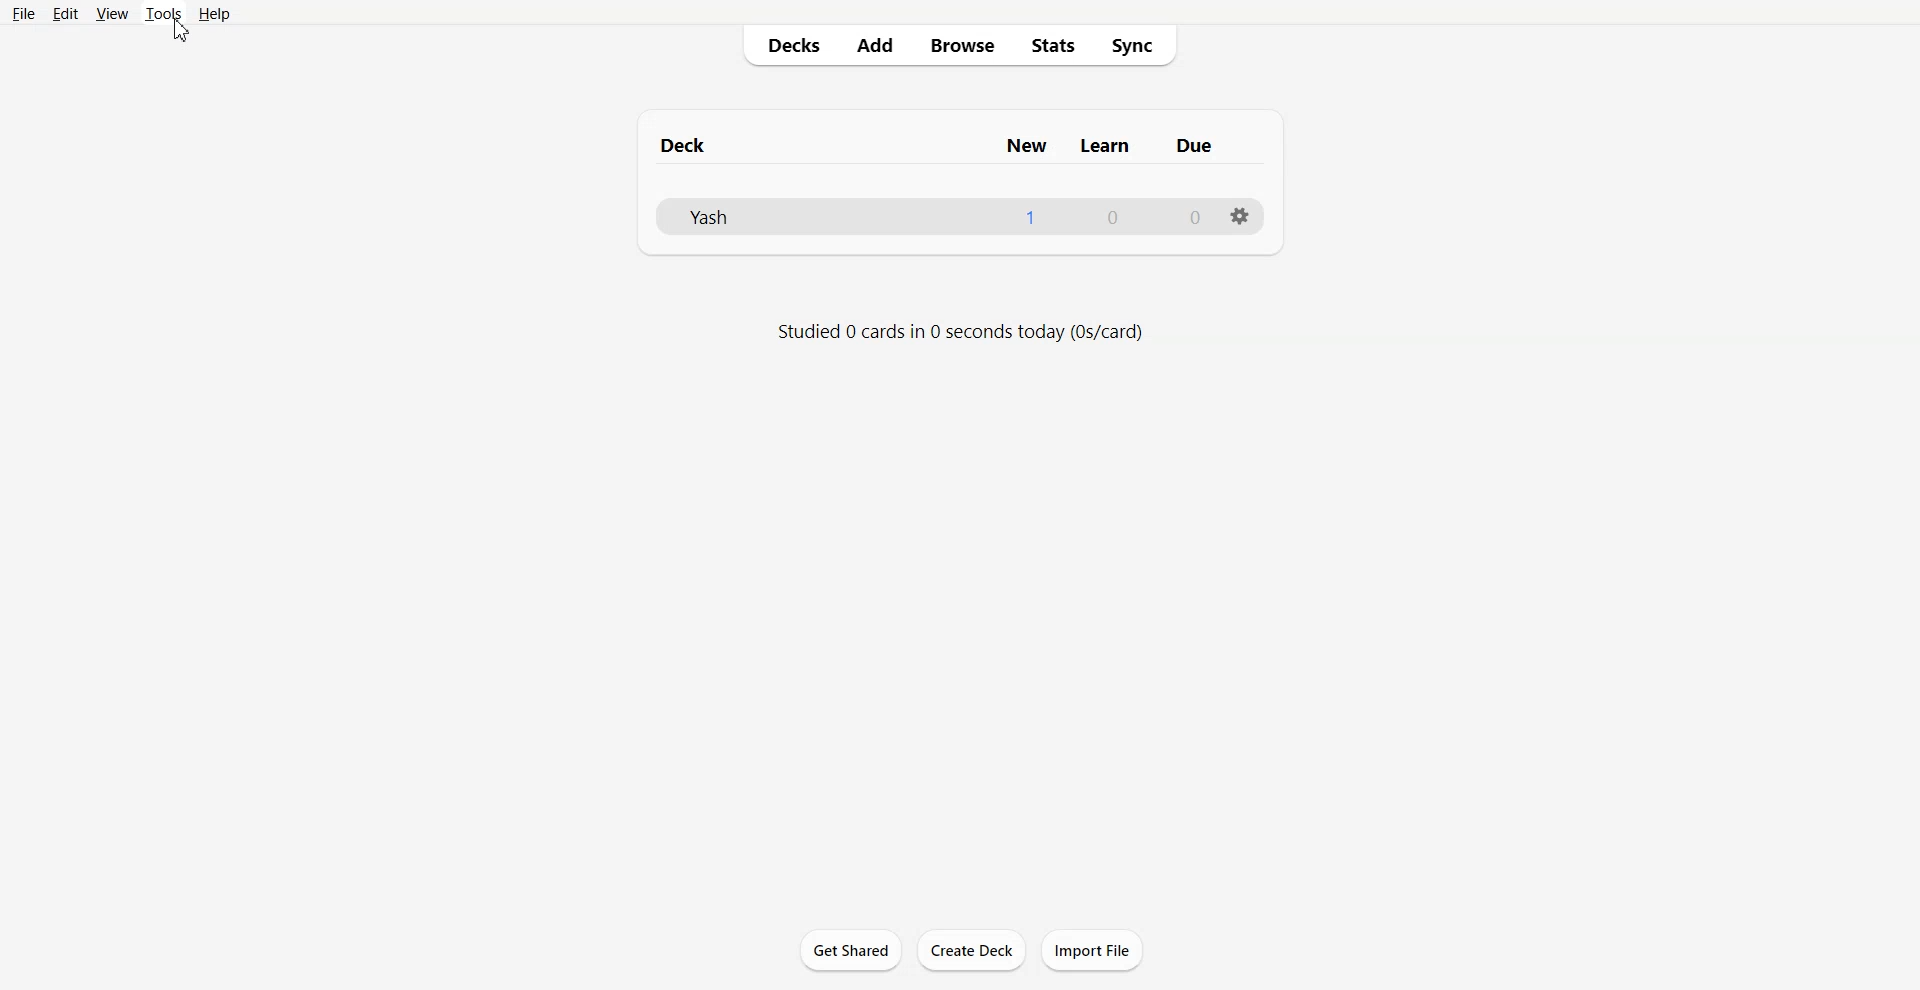  What do you see at coordinates (214, 14) in the screenshot?
I see `Help` at bounding box center [214, 14].